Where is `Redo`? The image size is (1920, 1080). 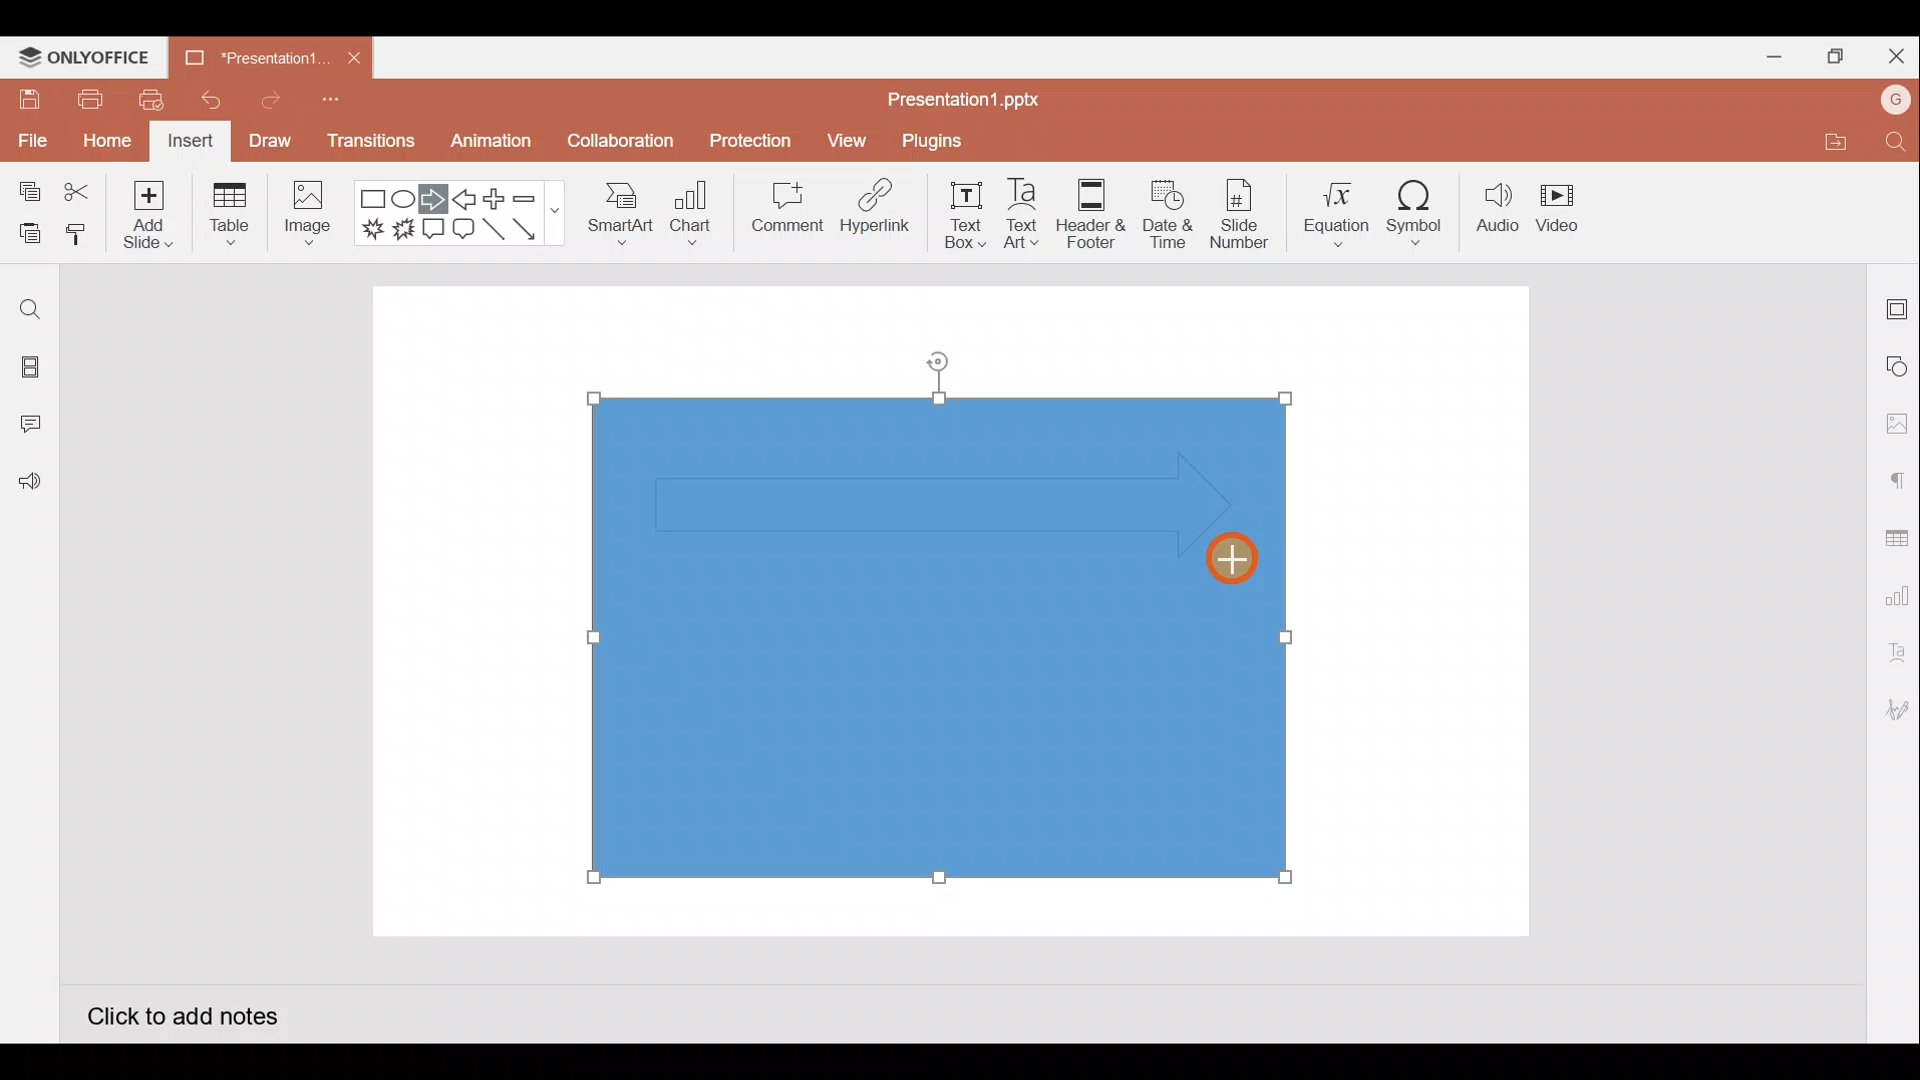
Redo is located at coordinates (263, 99).